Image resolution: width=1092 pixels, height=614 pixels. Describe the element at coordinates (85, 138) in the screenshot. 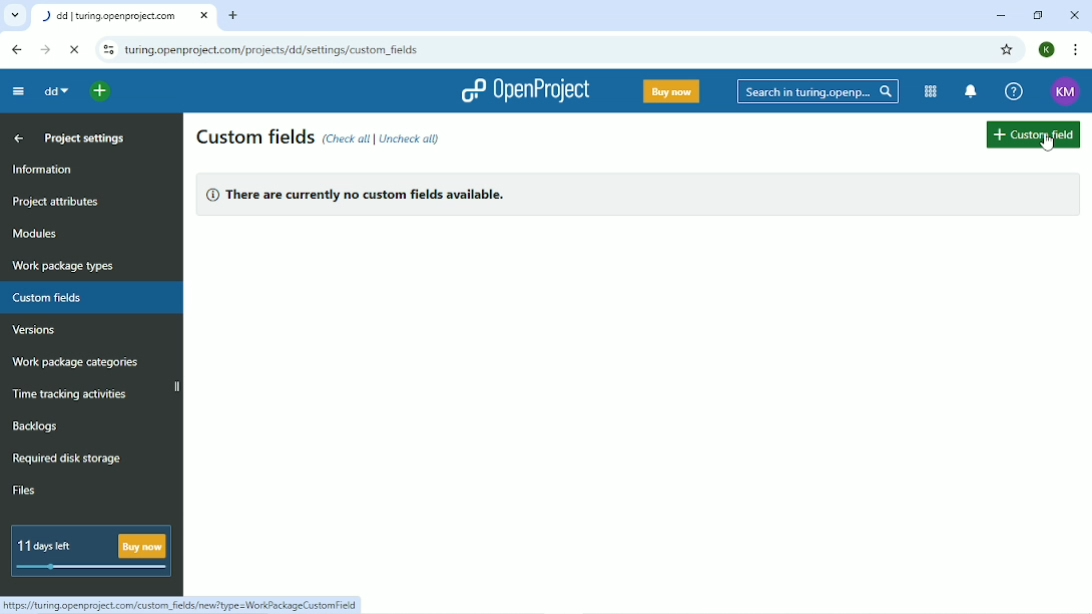

I see `Project settings` at that location.